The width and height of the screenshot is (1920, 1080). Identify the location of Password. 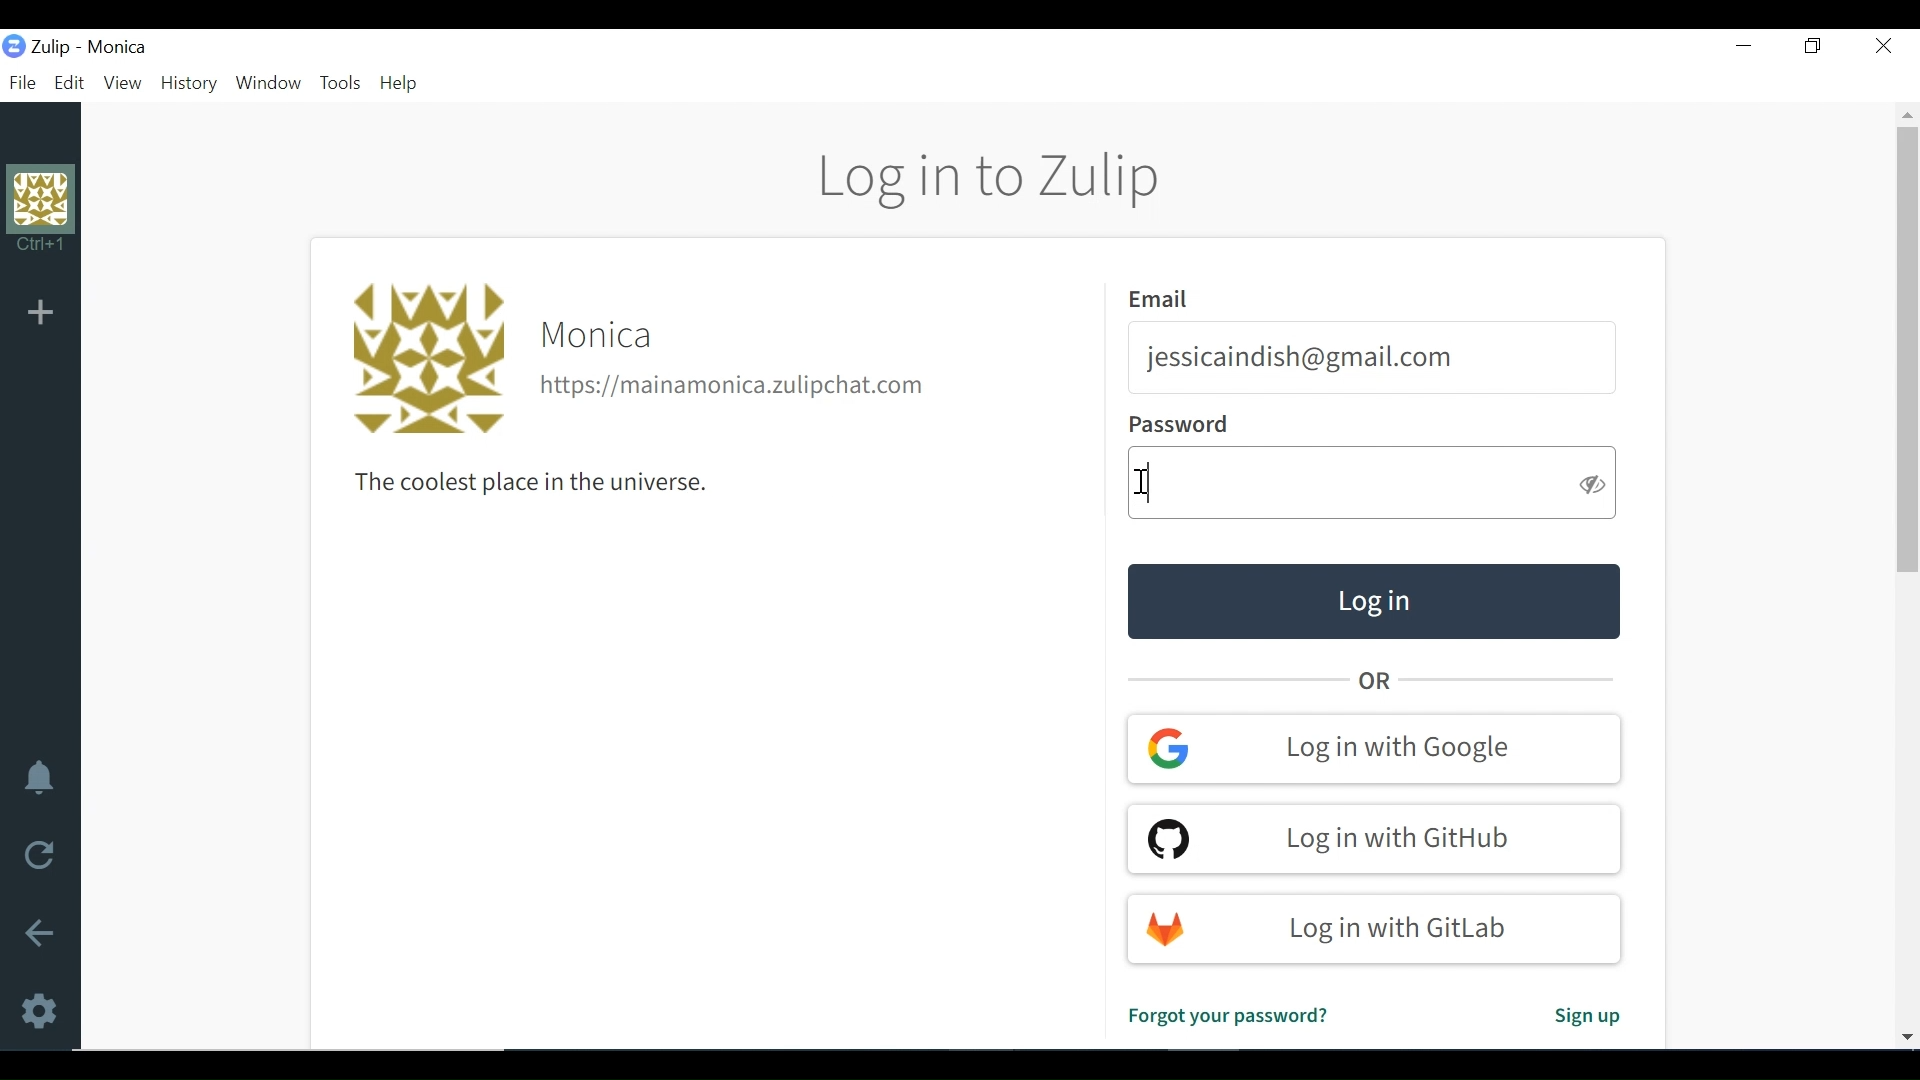
(1178, 426).